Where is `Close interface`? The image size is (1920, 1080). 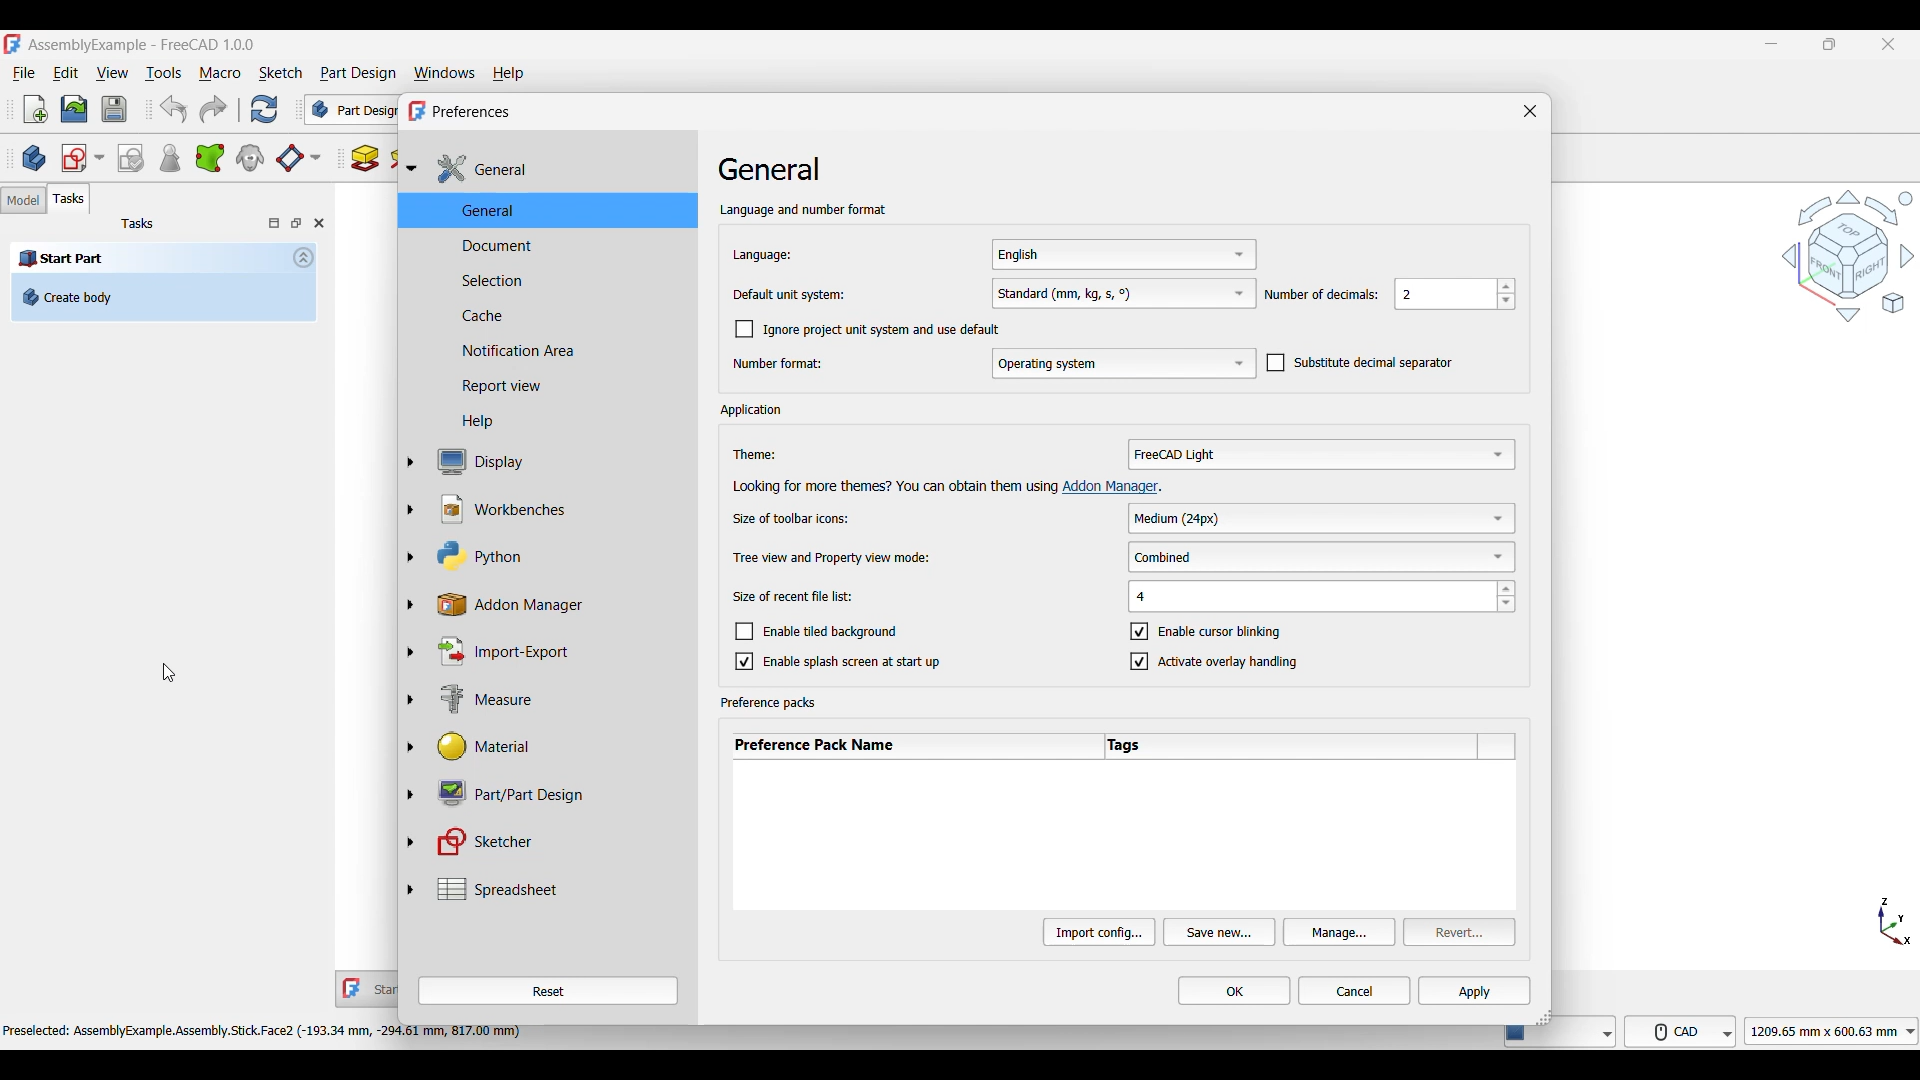 Close interface is located at coordinates (1889, 44).